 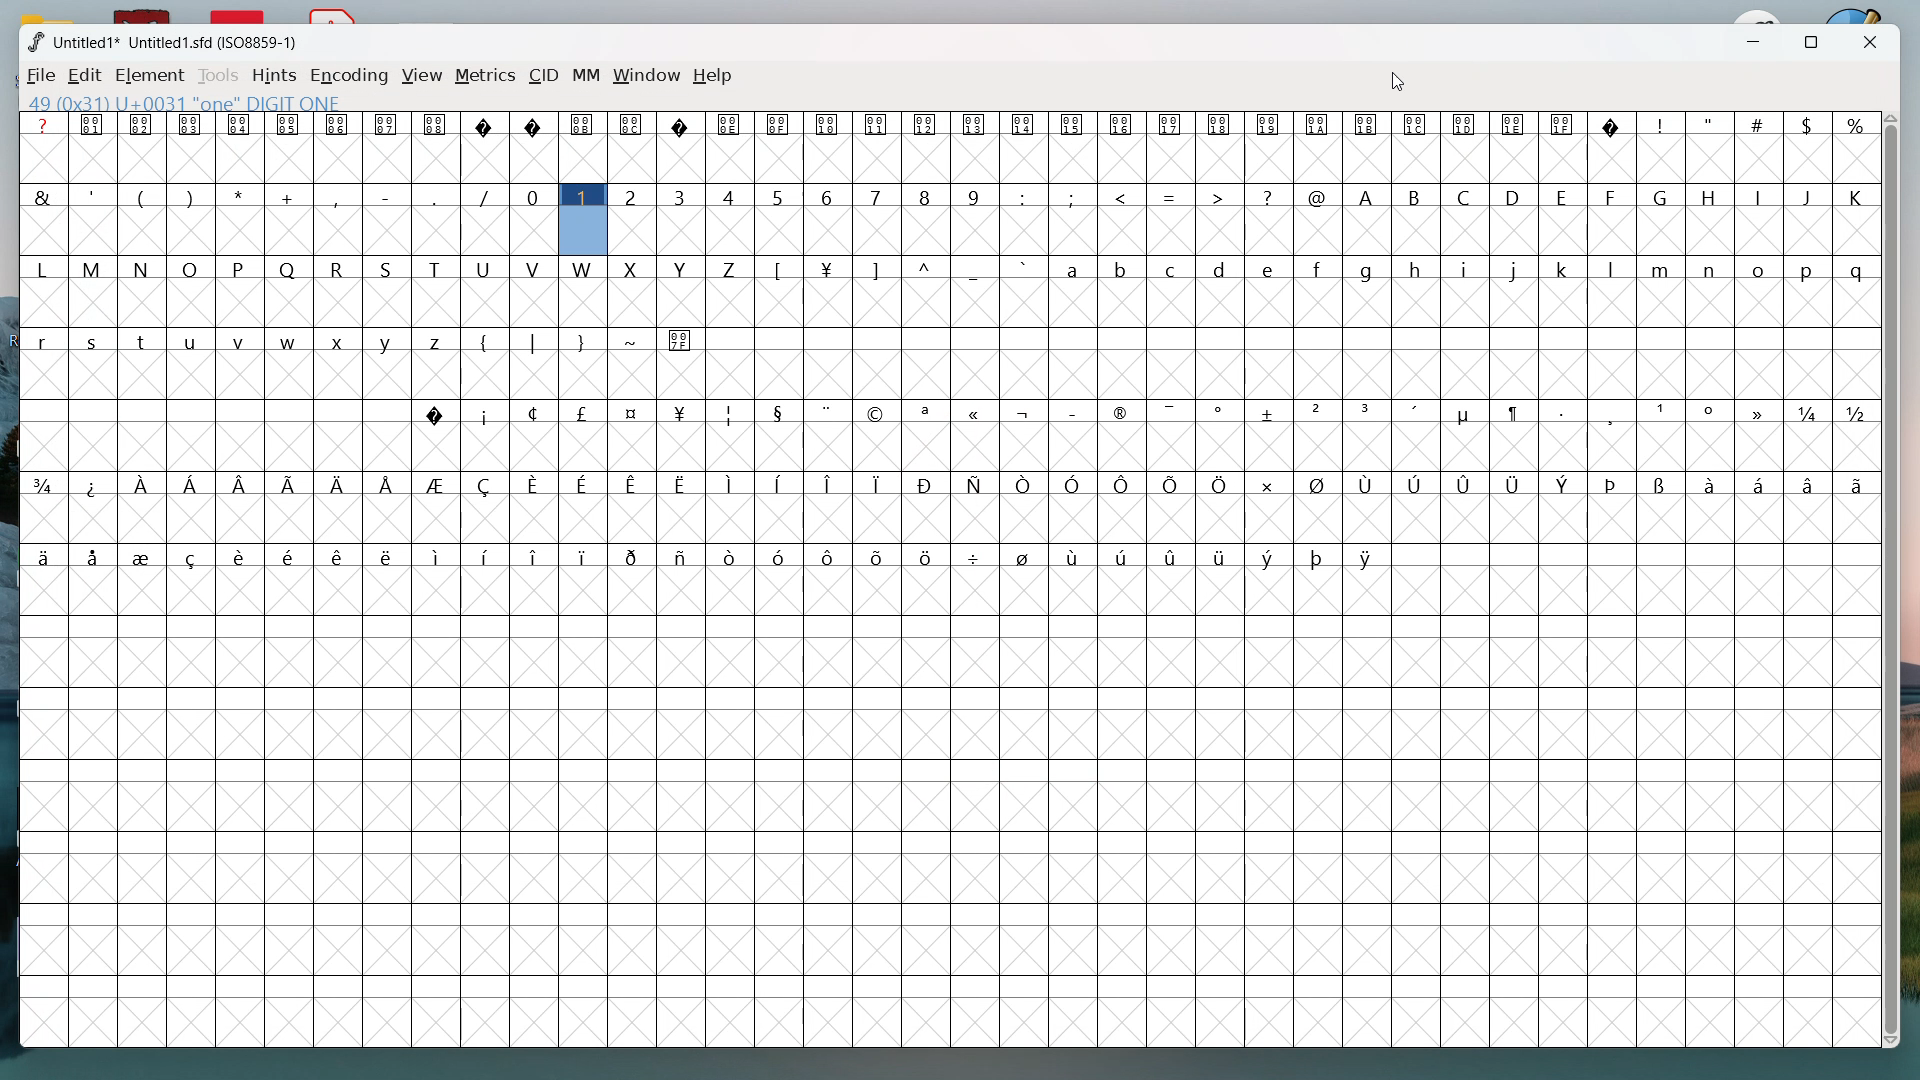 What do you see at coordinates (584, 556) in the screenshot?
I see `symbol` at bounding box center [584, 556].